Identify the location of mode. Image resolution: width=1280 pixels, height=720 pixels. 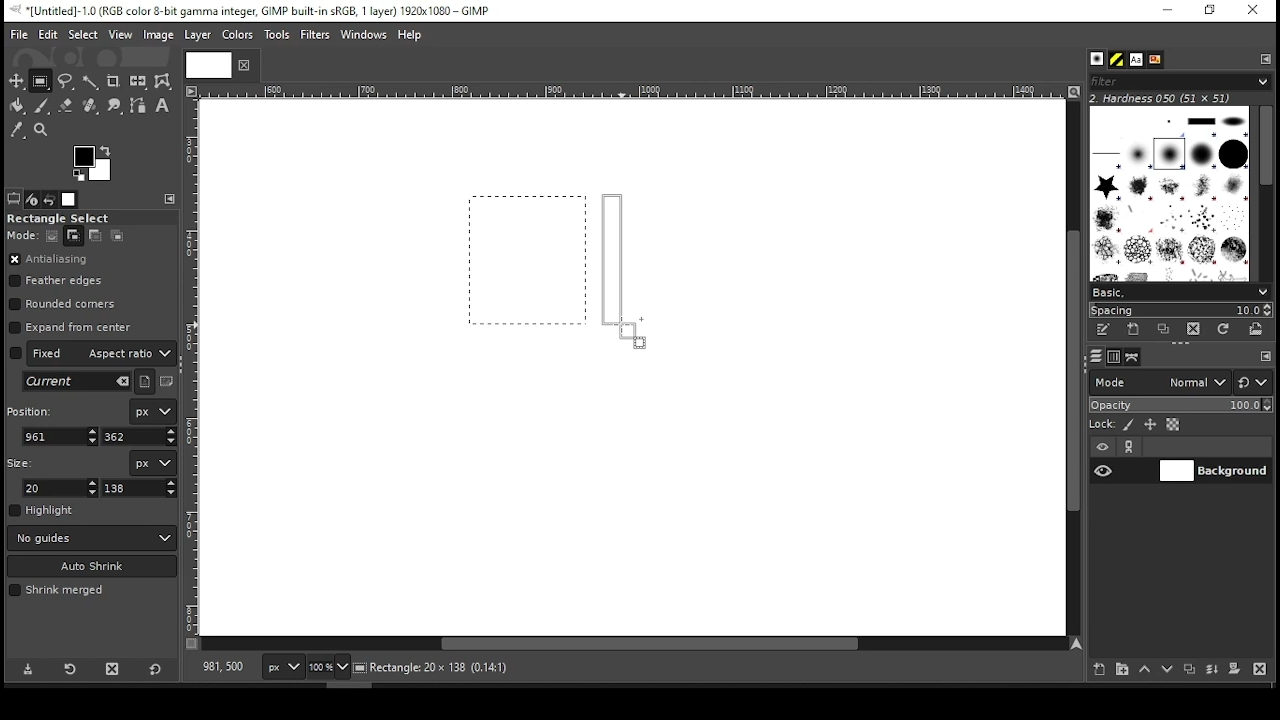
(1159, 384).